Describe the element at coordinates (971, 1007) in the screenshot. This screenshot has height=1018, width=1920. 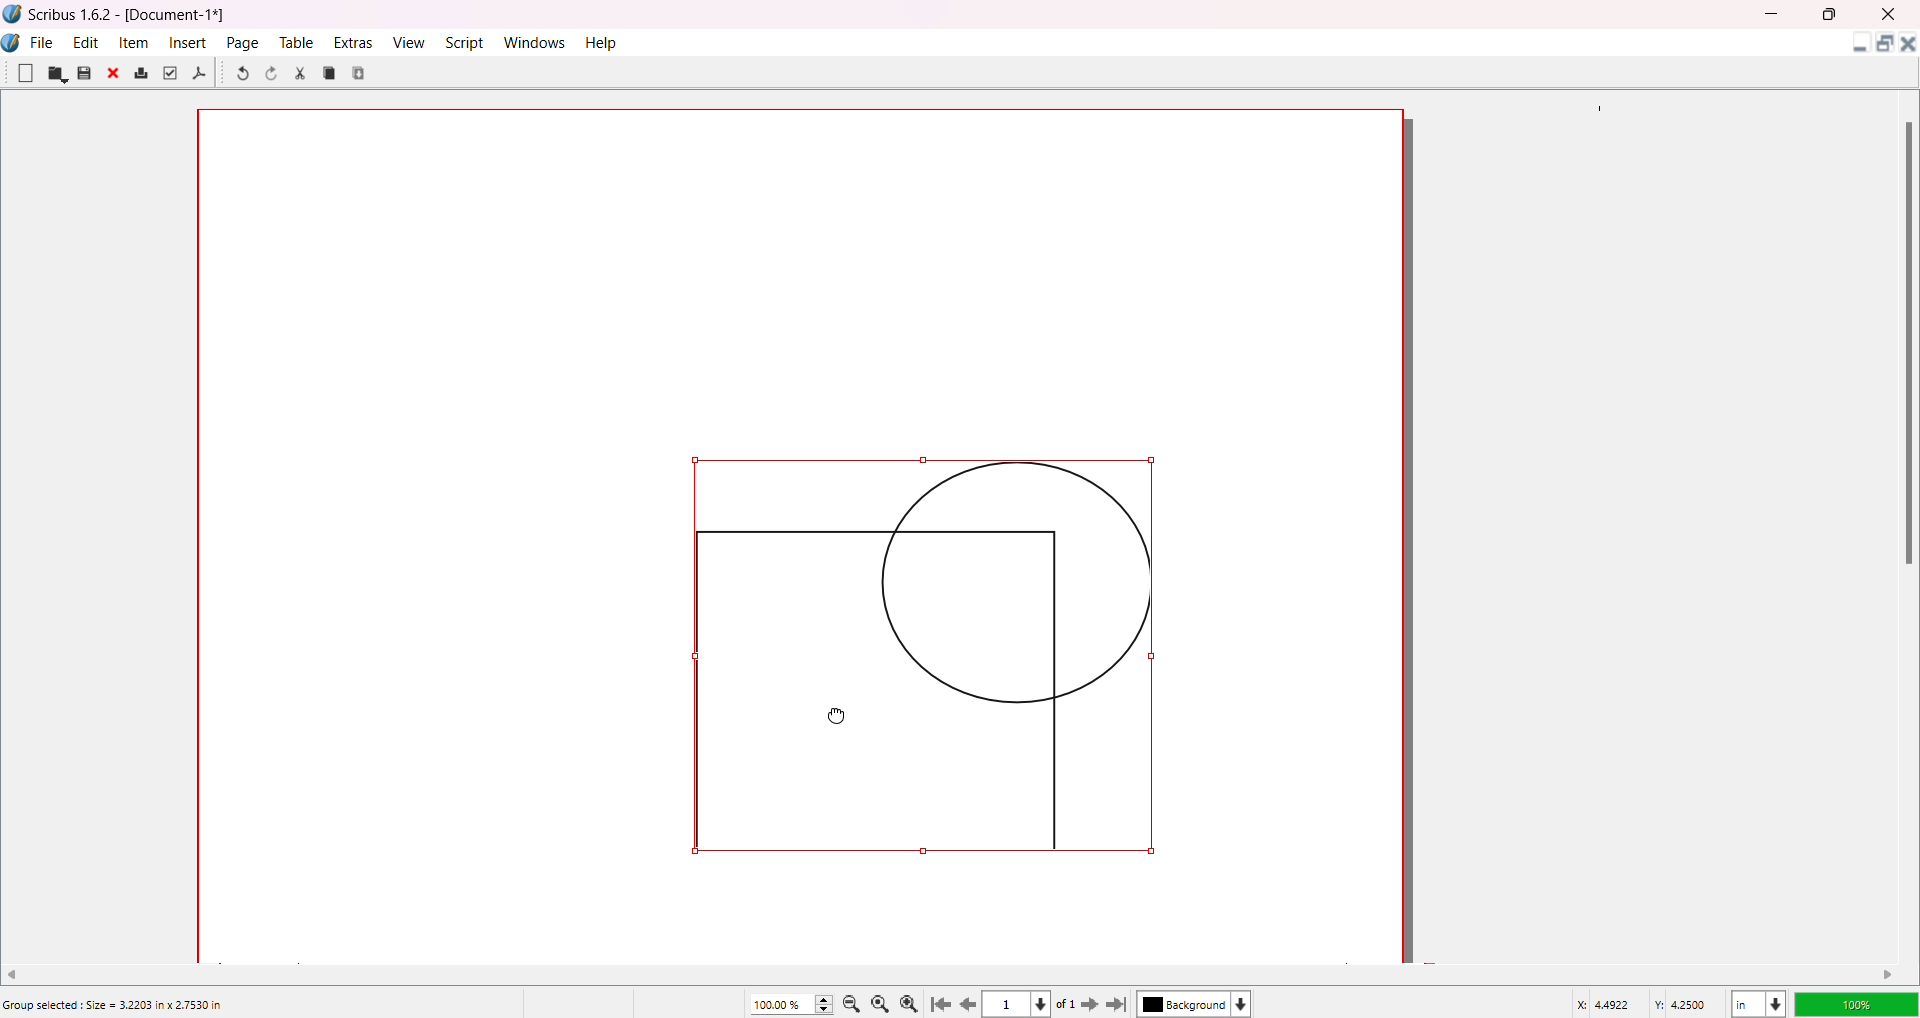
I see `previous` at that location.